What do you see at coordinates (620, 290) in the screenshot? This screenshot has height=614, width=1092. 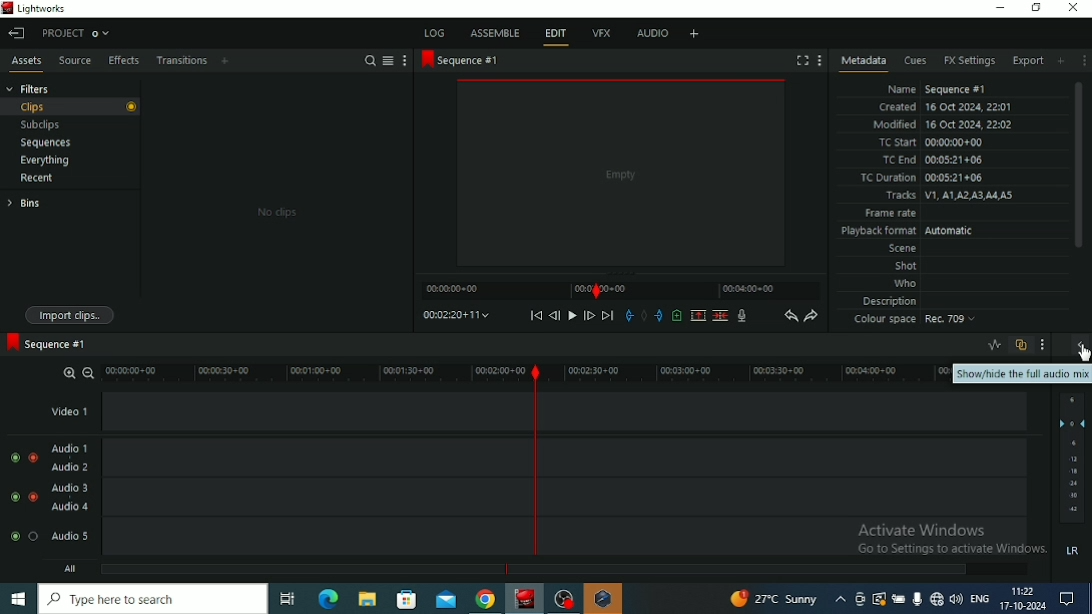 I see `Video duration` at bounding box center [620, 290].